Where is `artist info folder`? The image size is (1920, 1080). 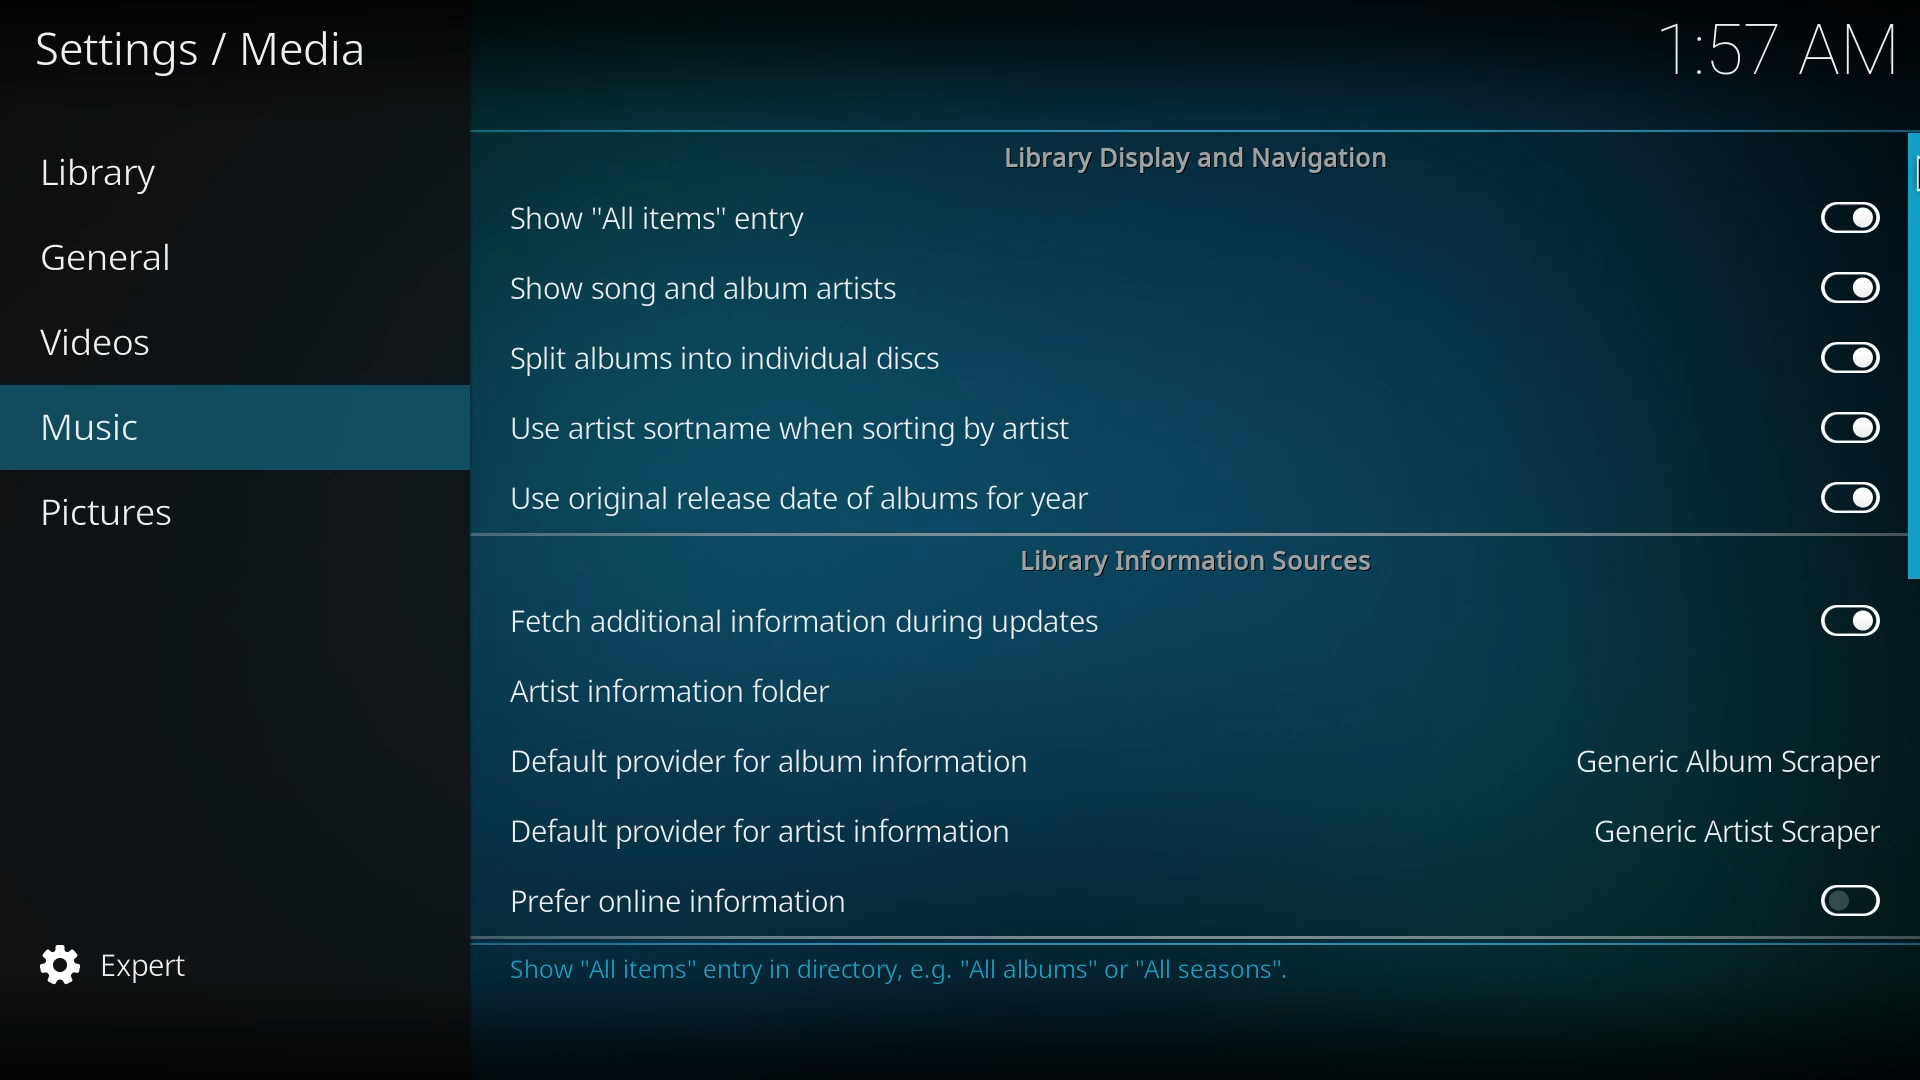
artist info folder is located at coordinates (668, 692).